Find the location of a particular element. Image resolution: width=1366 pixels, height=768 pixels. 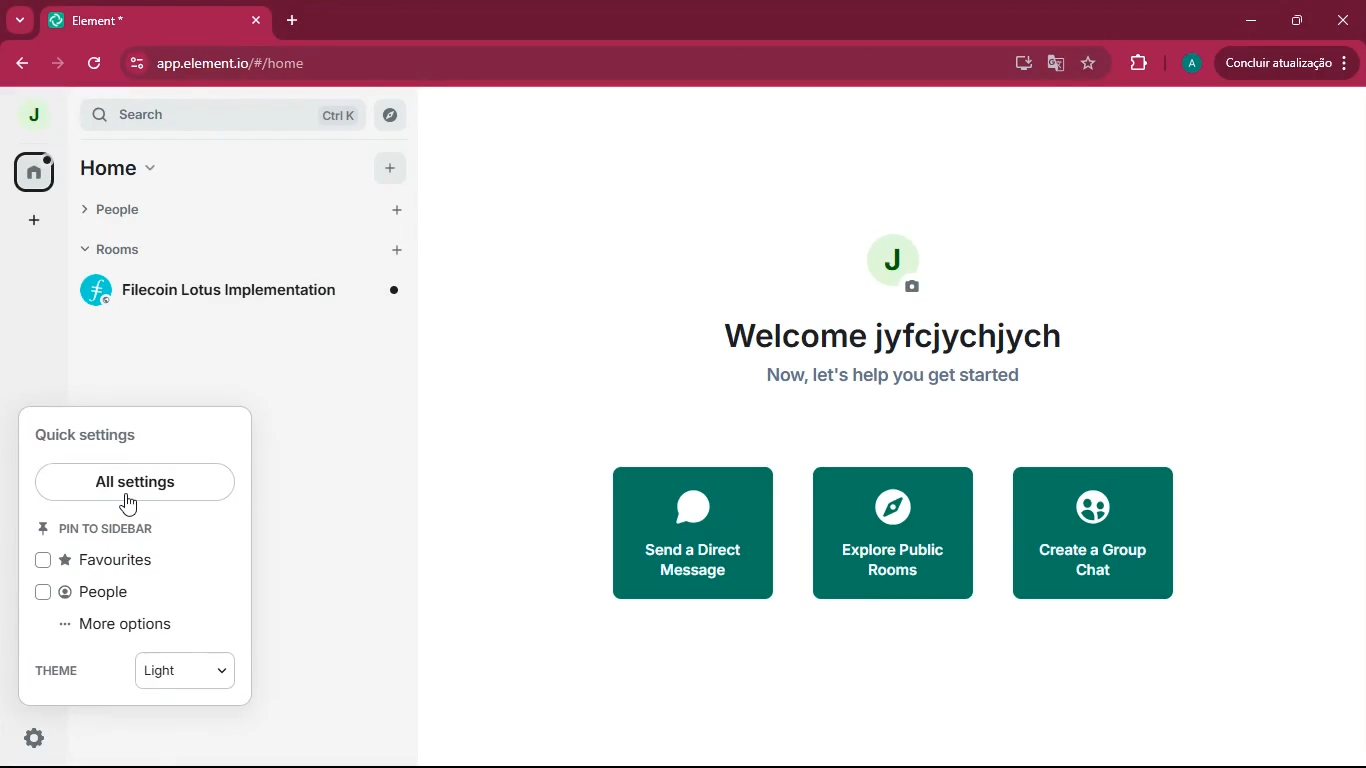

add is located at coordinates (26, 221).